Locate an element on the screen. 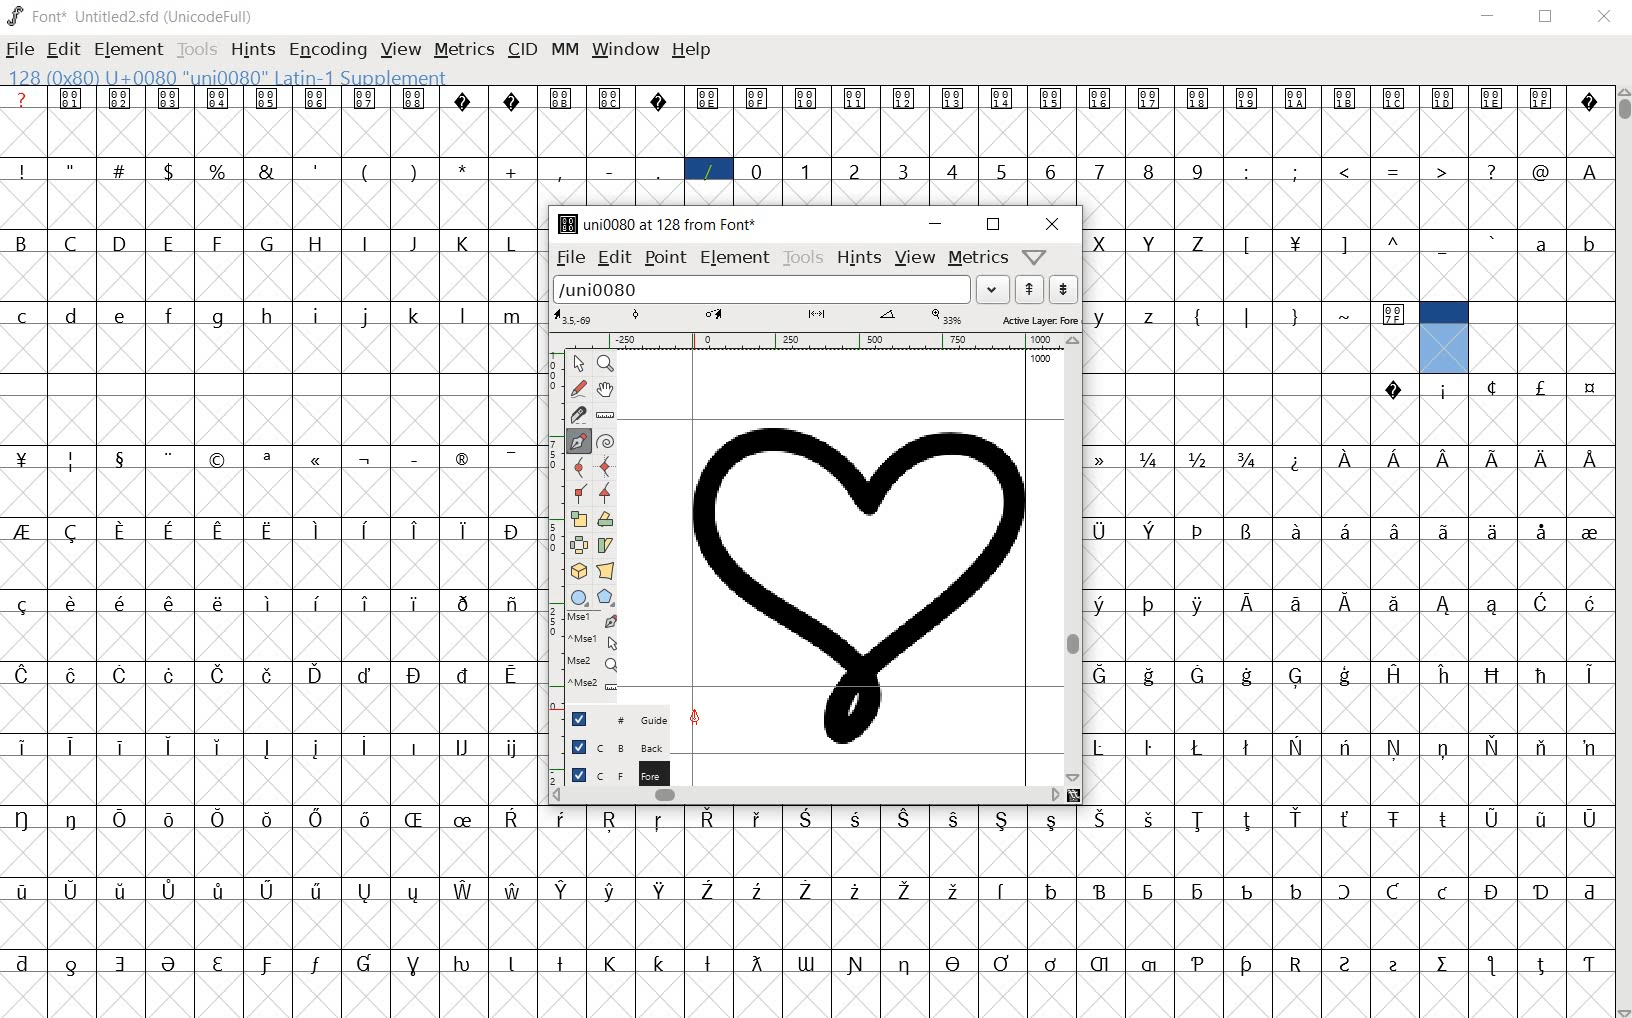  glyph is located at coordinates (1247, 532).